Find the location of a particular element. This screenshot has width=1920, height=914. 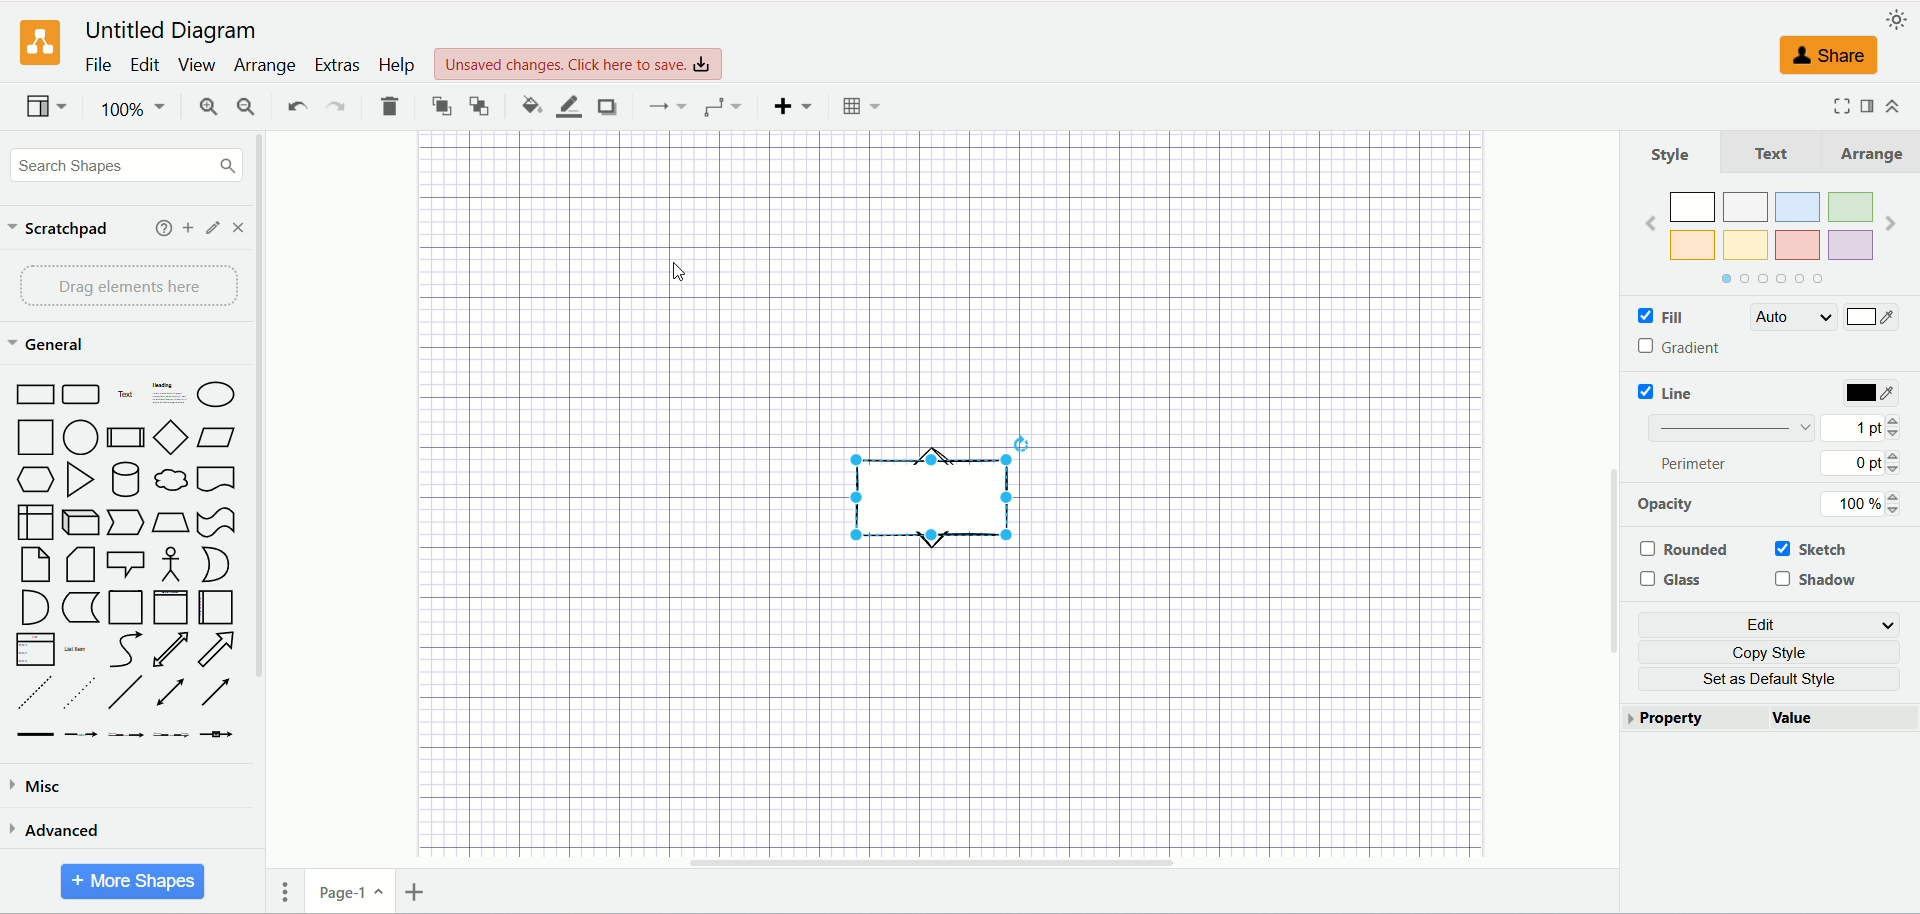

Tape is located at coordinates (218, 522).